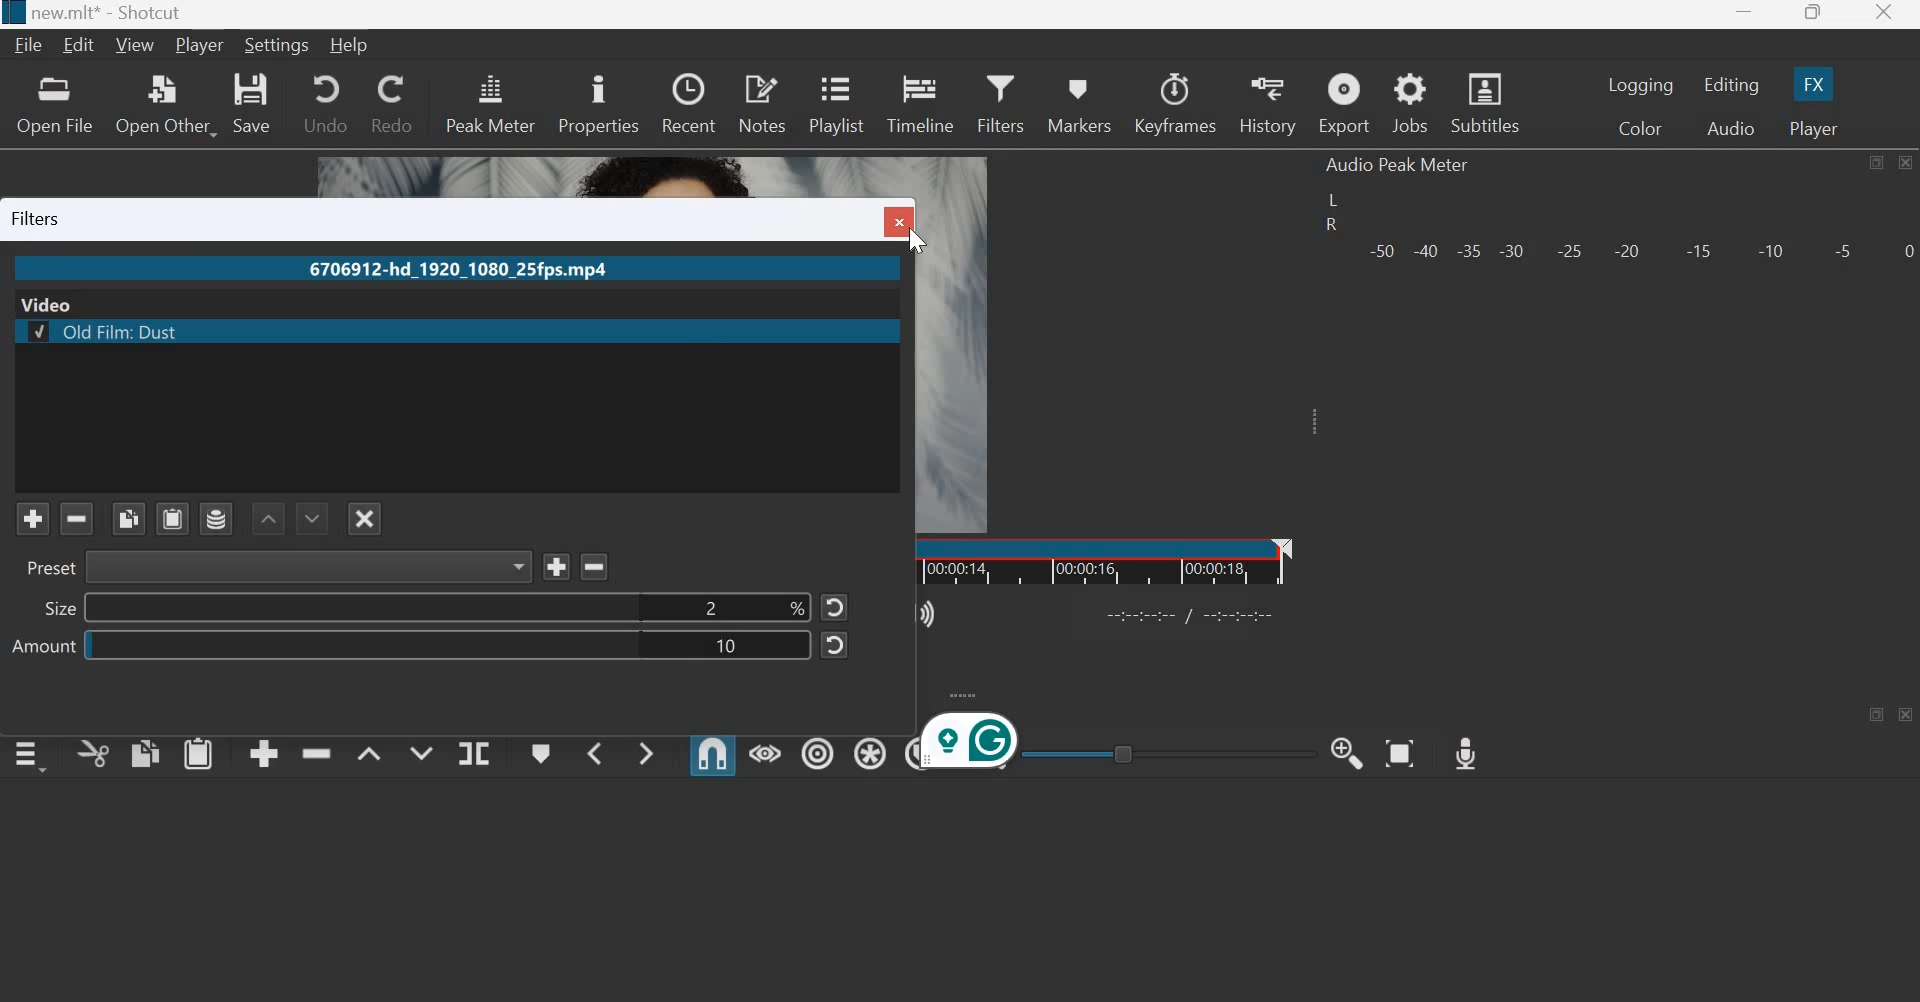 The image size is (1920, 1002). What do you see at coordinates (1266, 104) in the screenshot?
I see `history` at bounding box center [1266, 104].